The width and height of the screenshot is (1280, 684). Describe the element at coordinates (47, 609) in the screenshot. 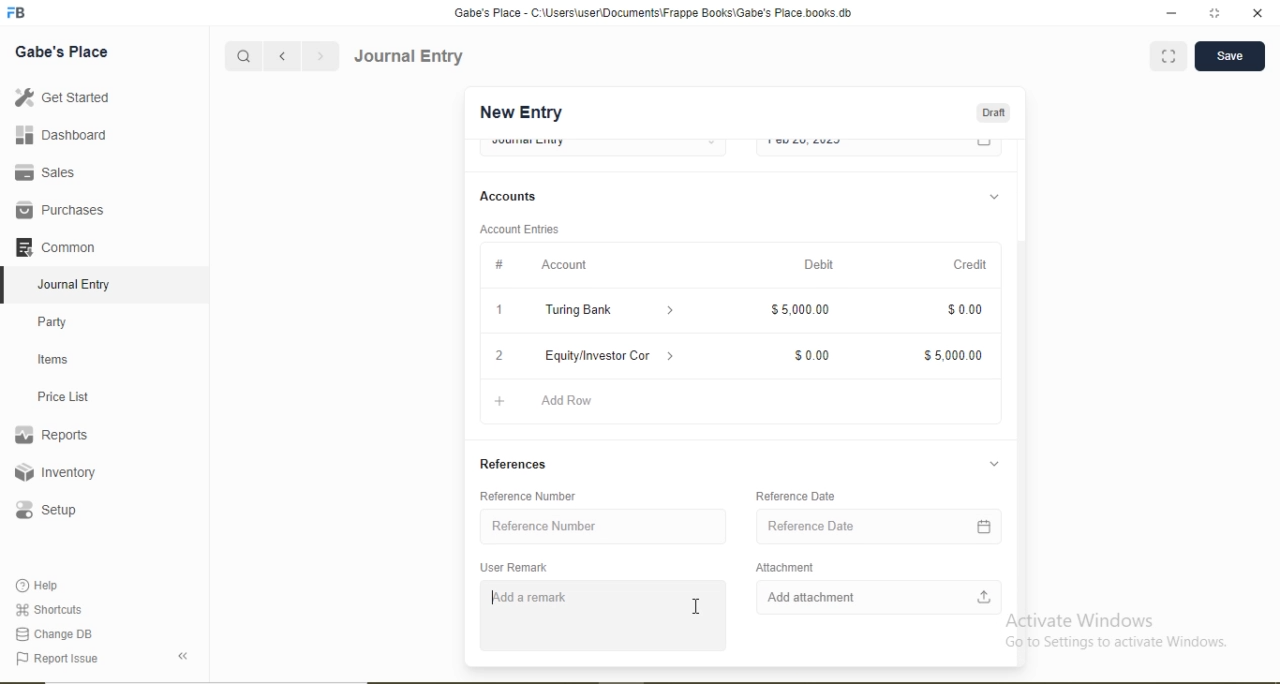

I see `Shortcuts` at that location.